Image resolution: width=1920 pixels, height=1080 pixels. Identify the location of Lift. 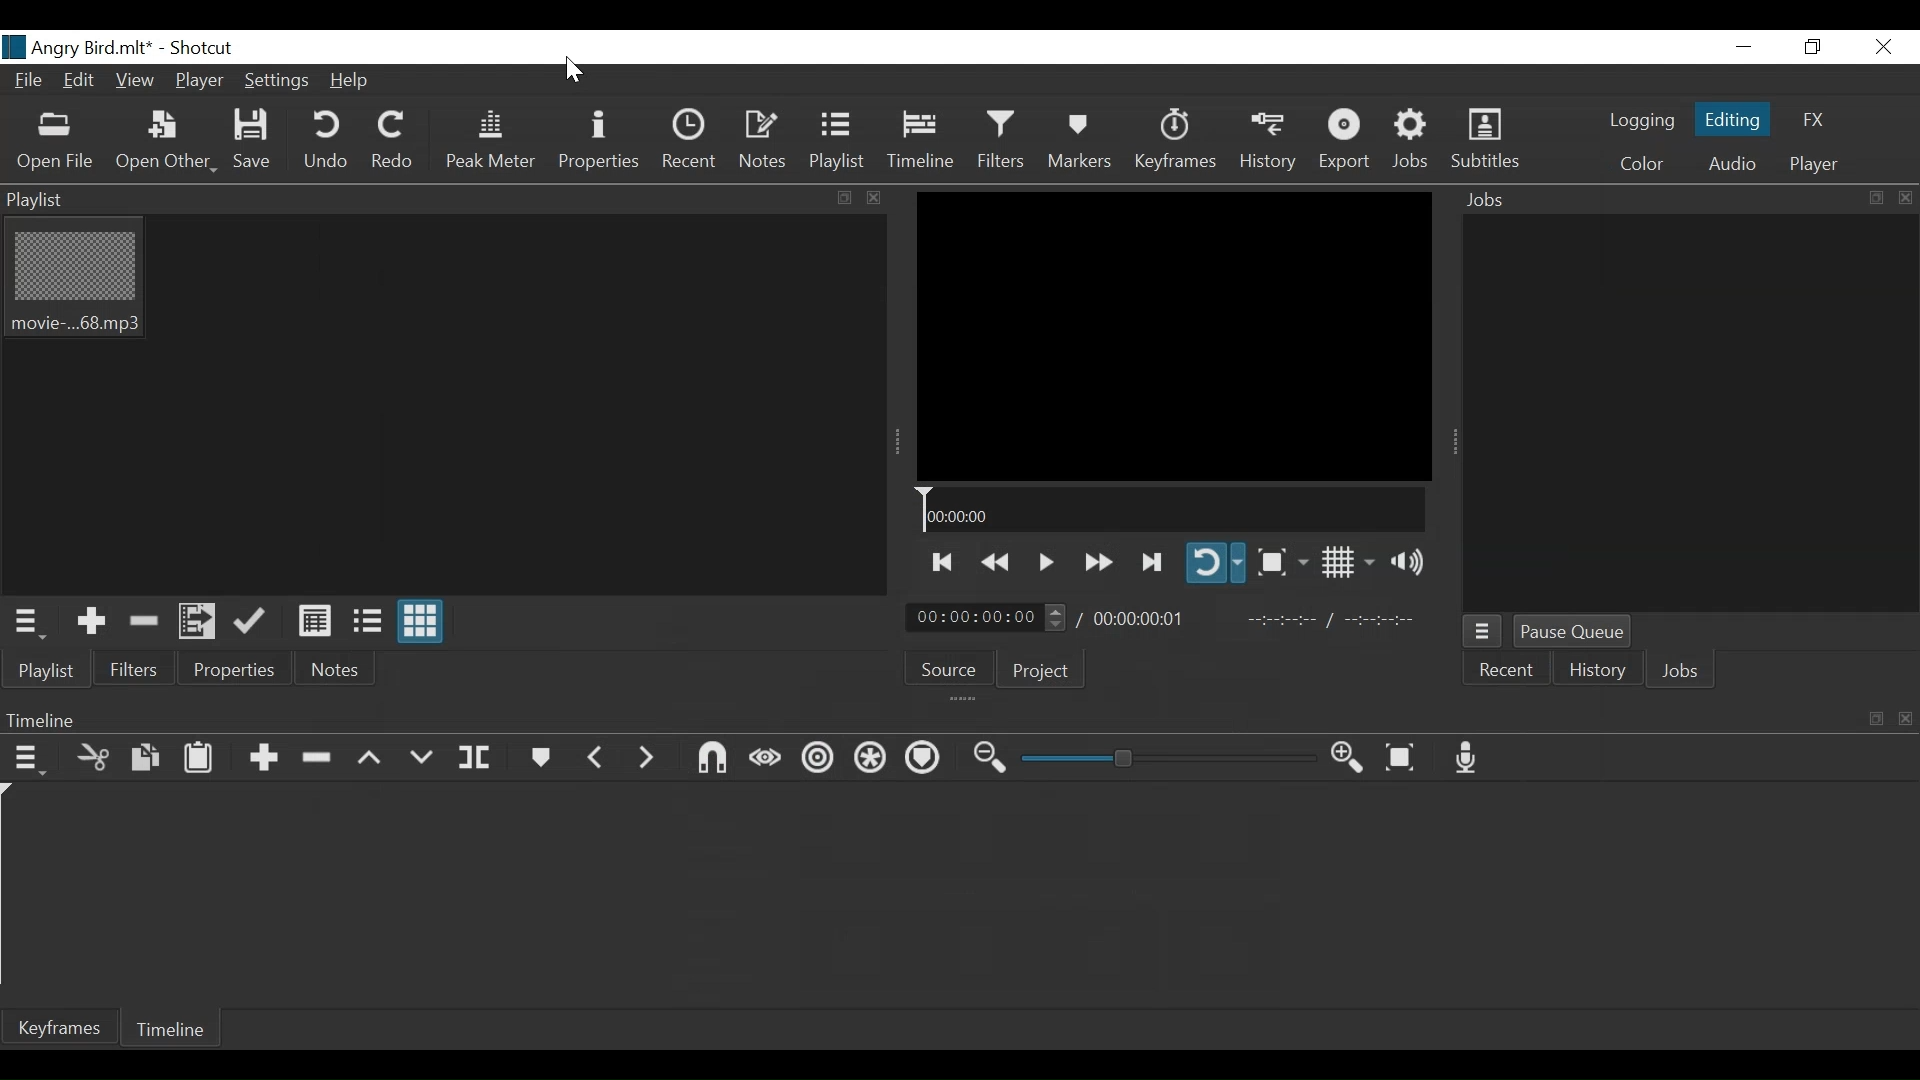
(370, 758).